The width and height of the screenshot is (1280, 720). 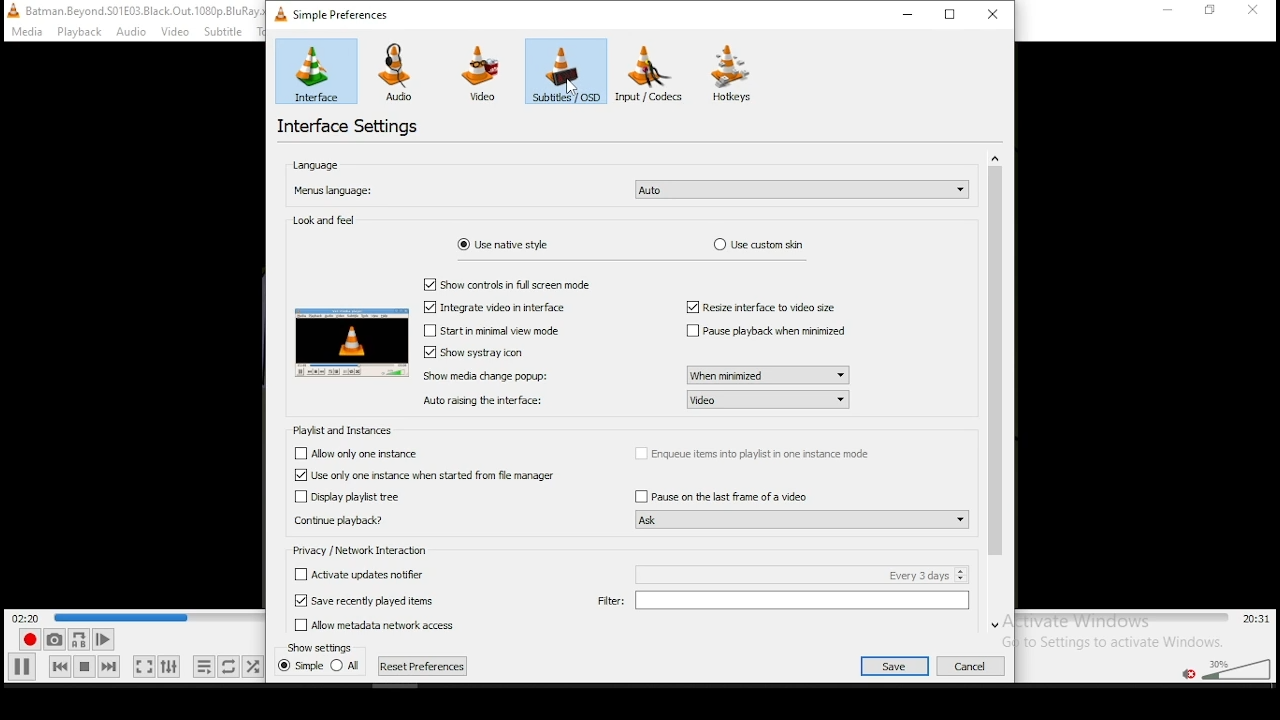 I want to click on take a snapshot, so click(x=54, y=639).